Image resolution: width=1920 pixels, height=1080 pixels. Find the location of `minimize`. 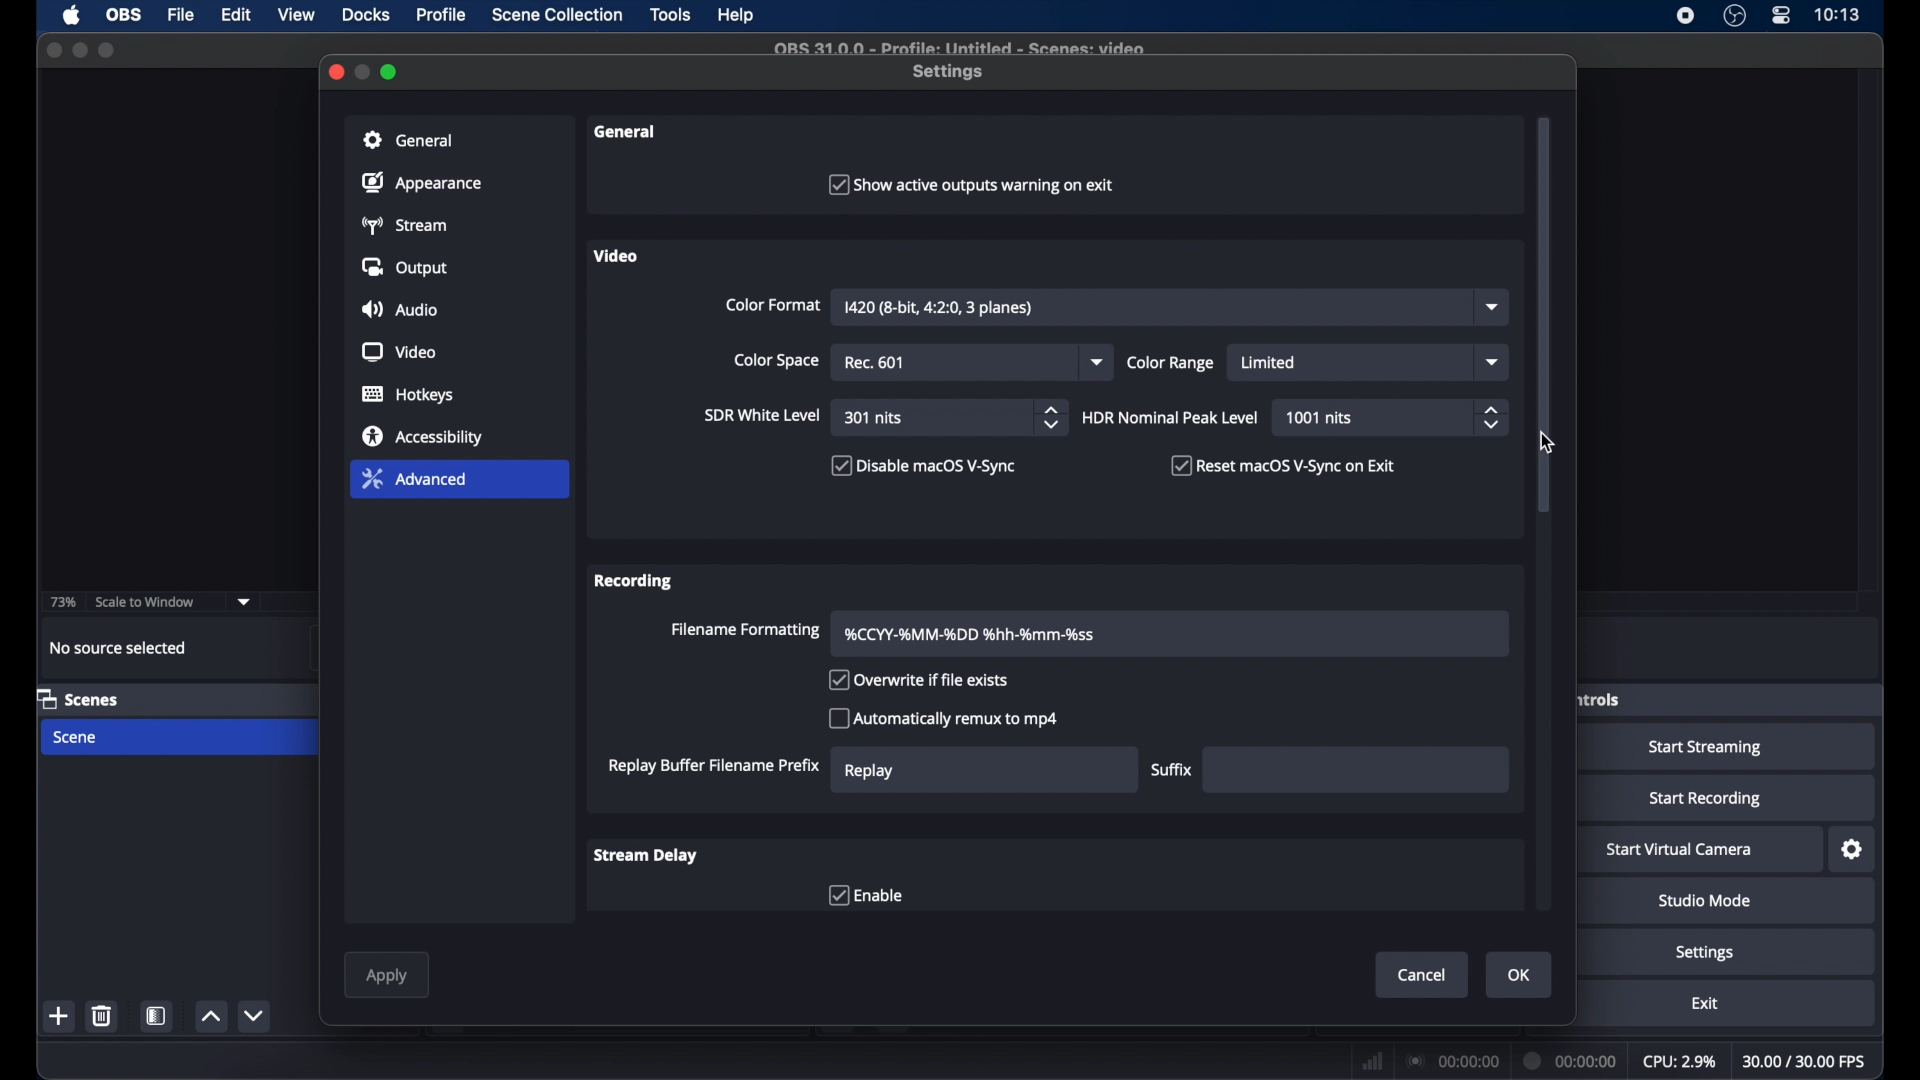

minimize is located at coordinates (364, 71).